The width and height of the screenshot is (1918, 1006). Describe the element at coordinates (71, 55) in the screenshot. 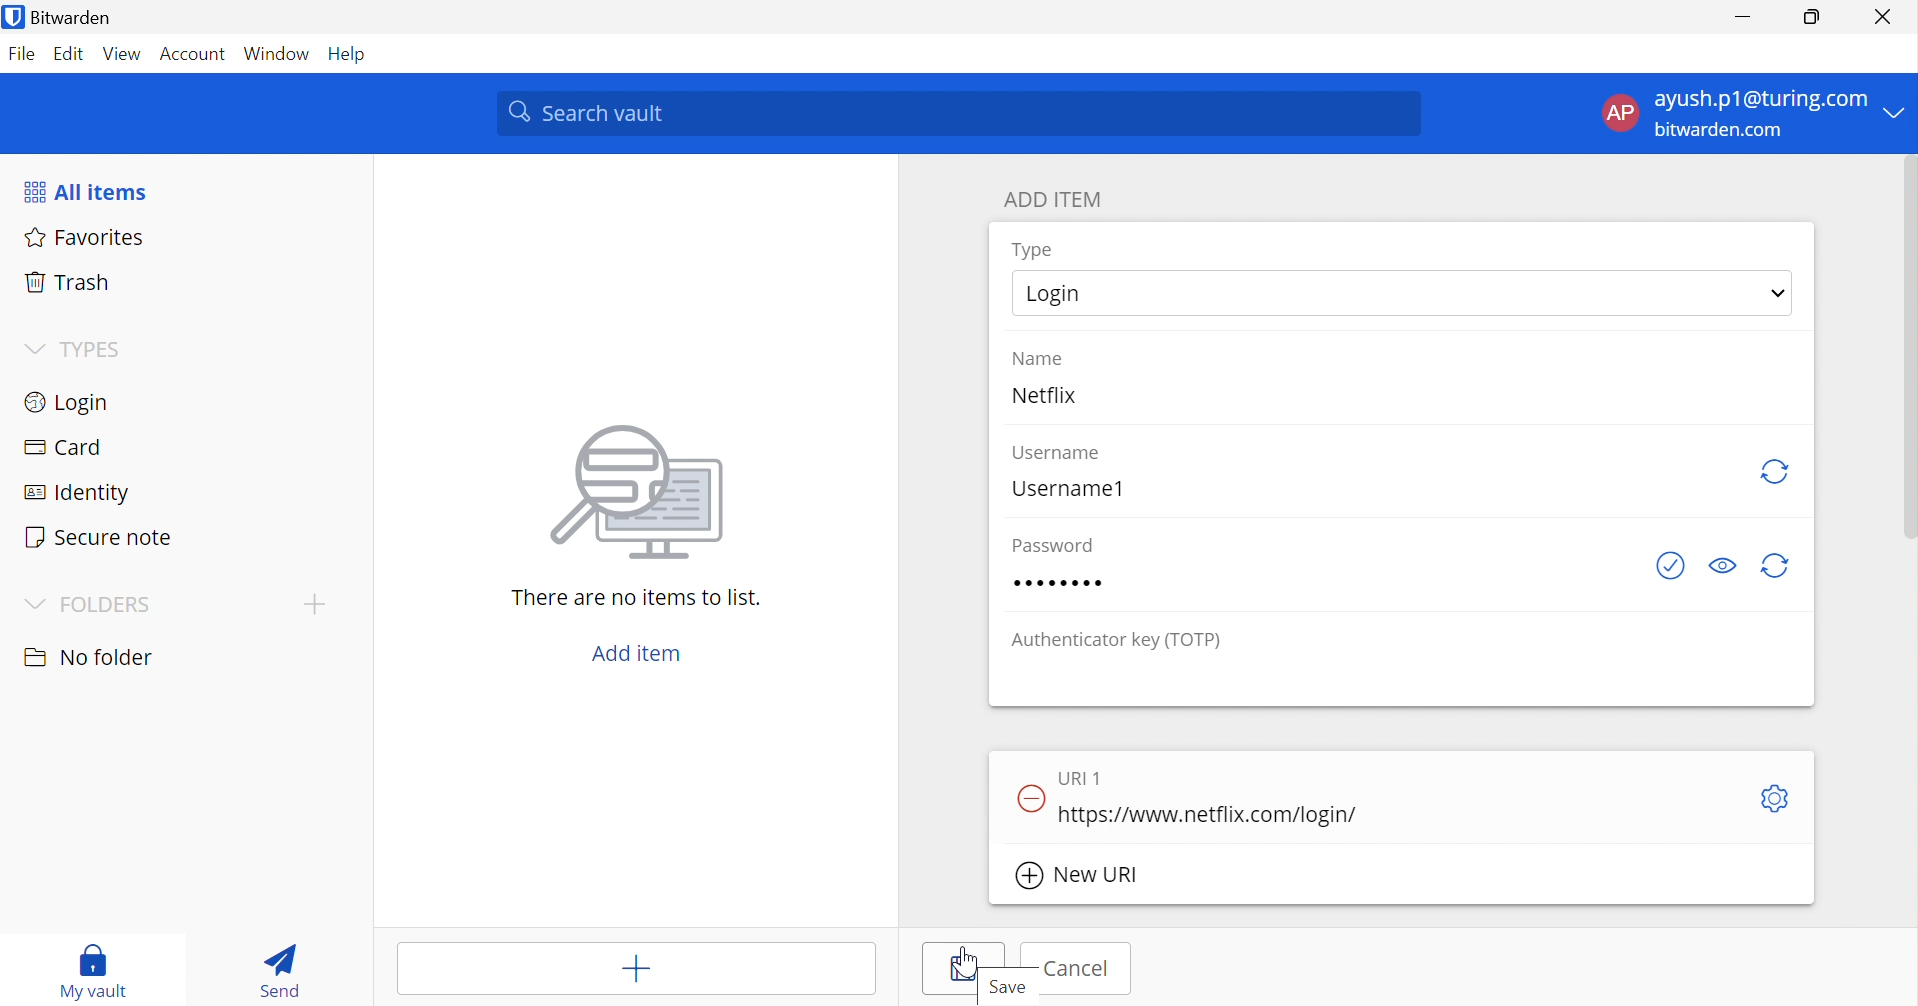

I see `Edit` at that location.